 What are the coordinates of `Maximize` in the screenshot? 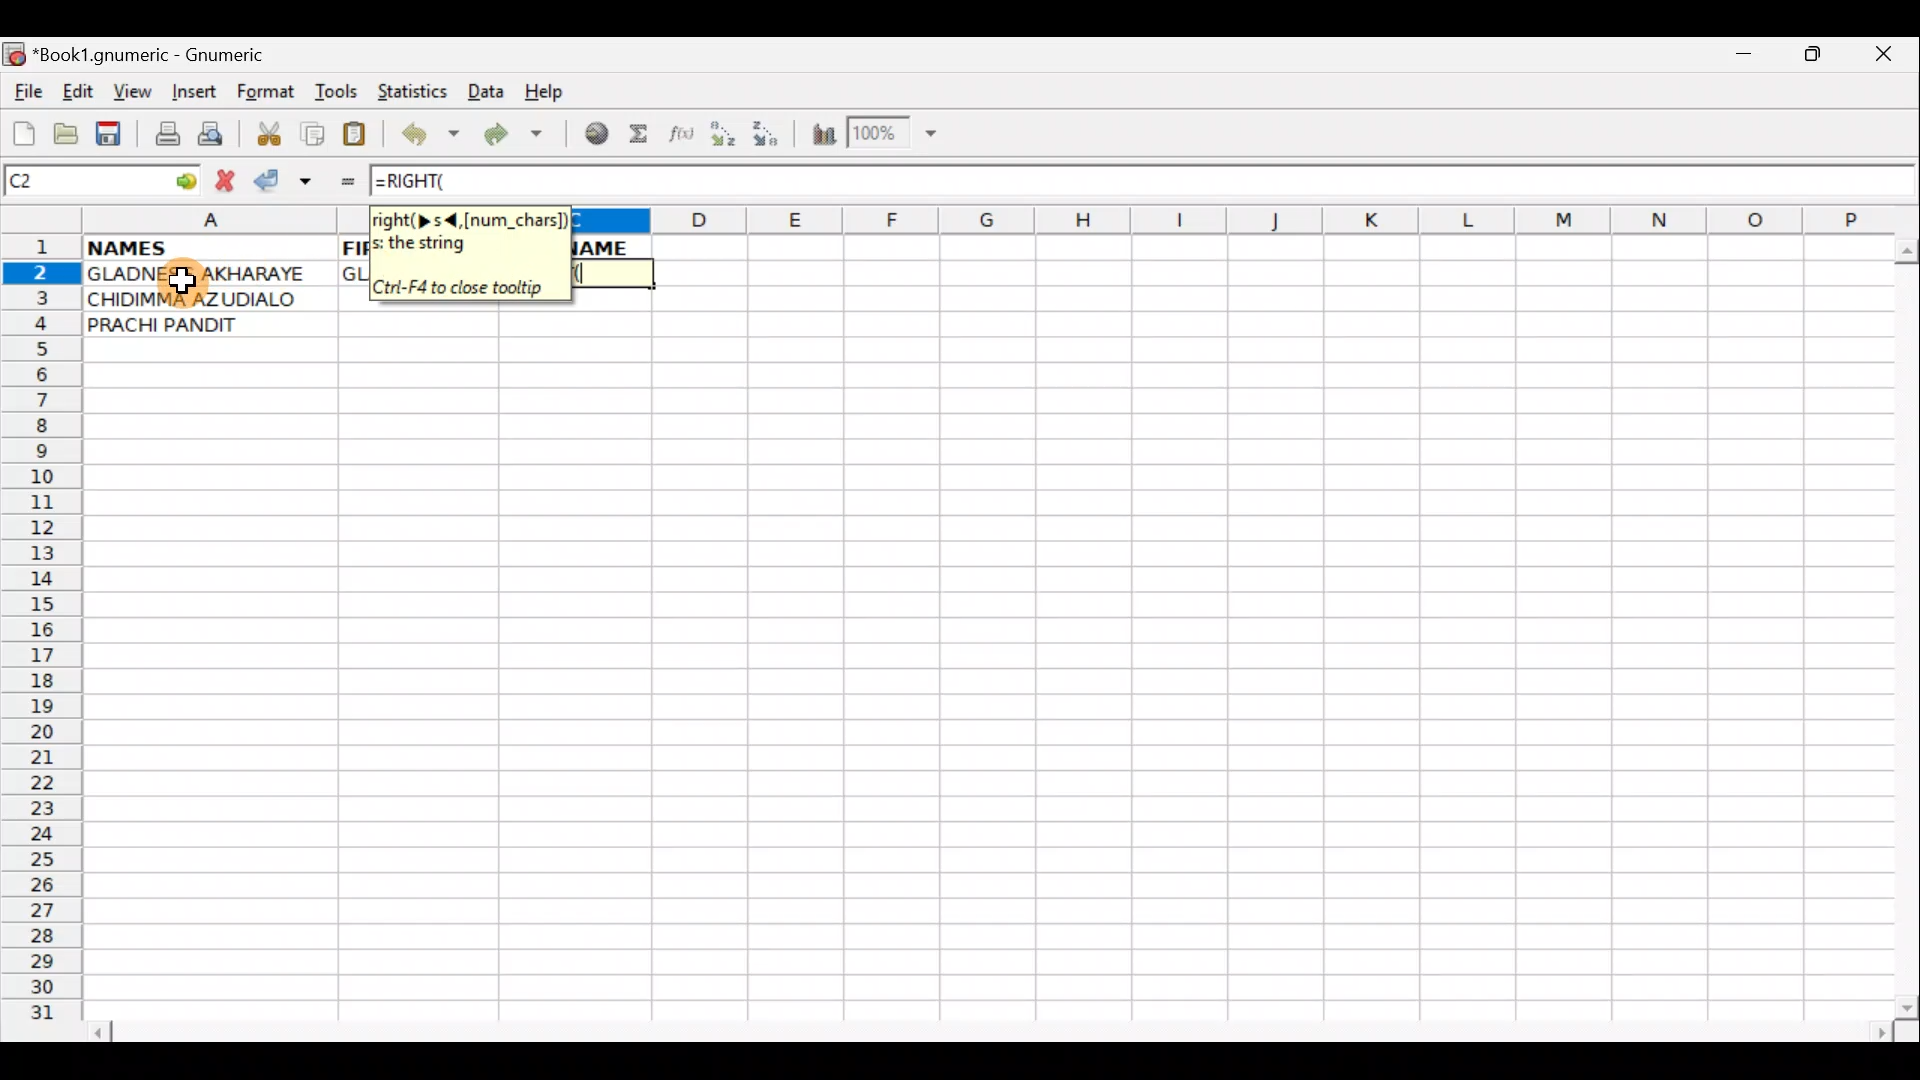 It's located at (1816, 58).